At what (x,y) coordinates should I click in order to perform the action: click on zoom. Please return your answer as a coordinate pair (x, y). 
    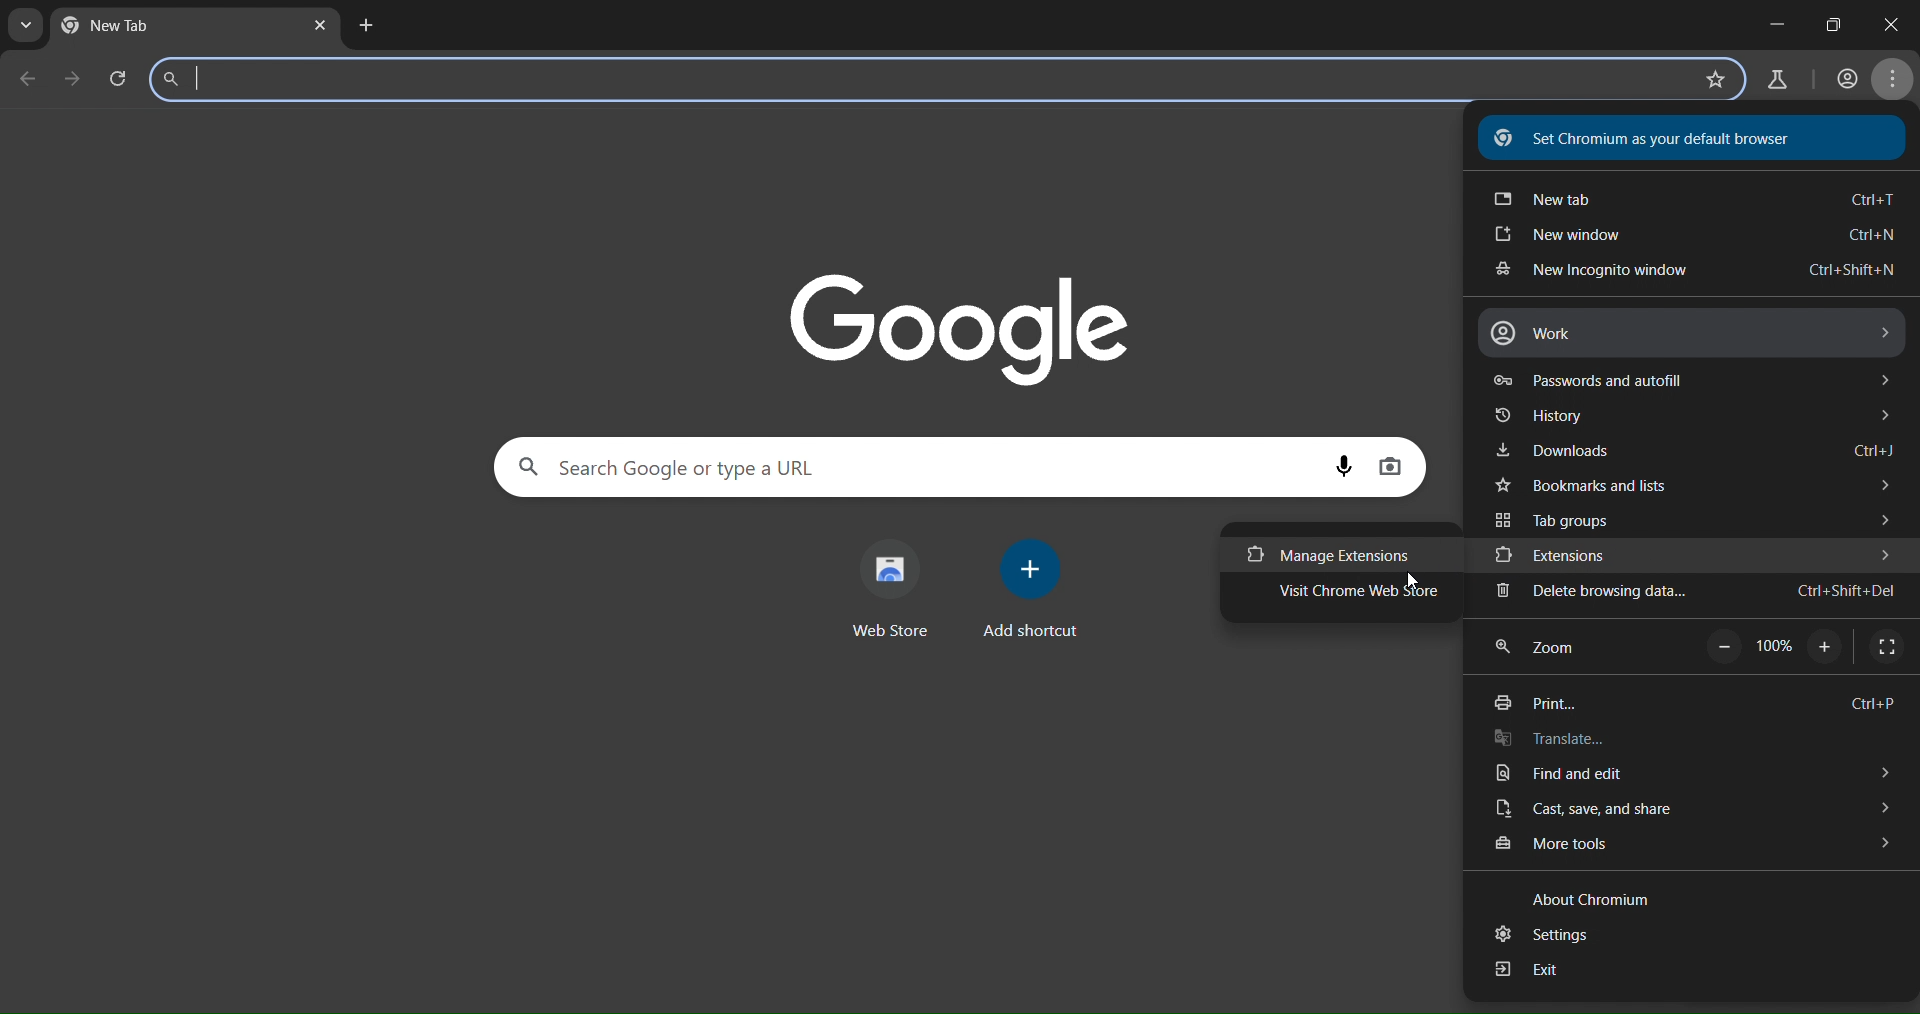
    Looking at the image, I should click on (1546, 645).